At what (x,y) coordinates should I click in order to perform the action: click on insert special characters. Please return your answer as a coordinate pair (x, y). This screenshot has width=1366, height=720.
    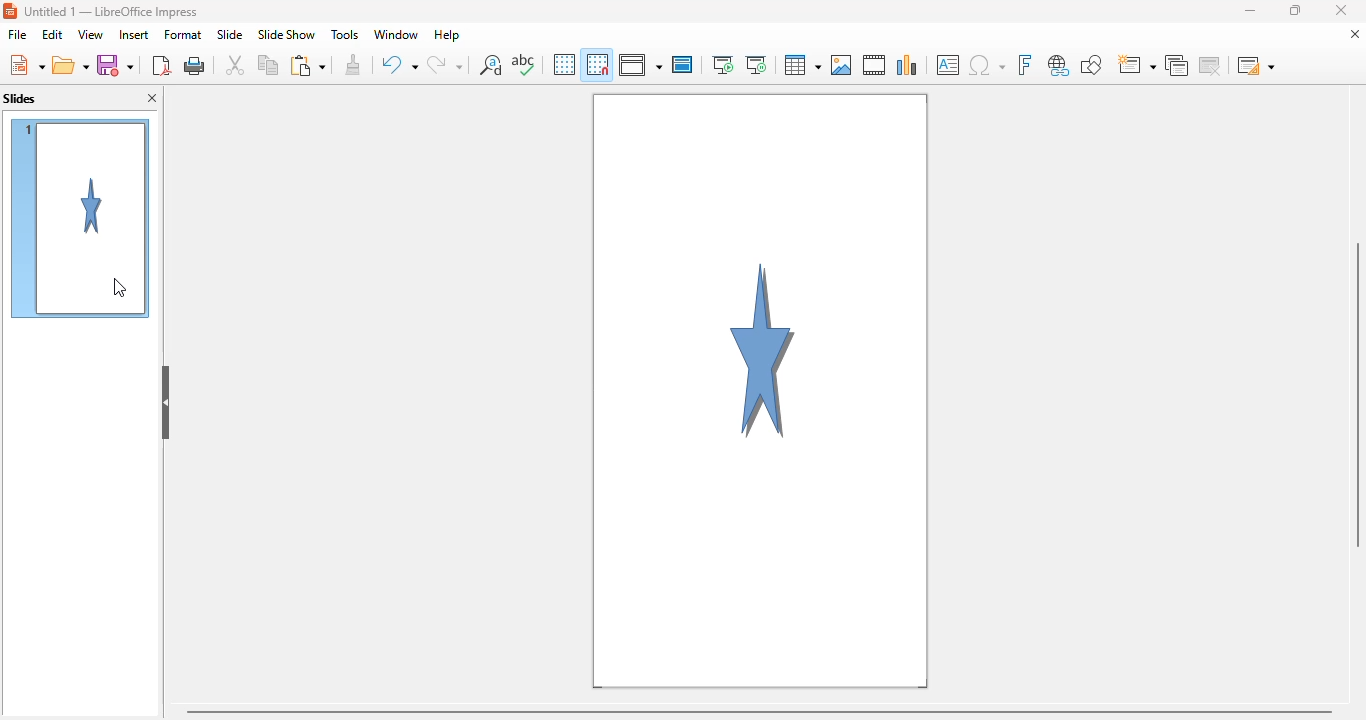
    Looking at the image, I should click on (986, 66).